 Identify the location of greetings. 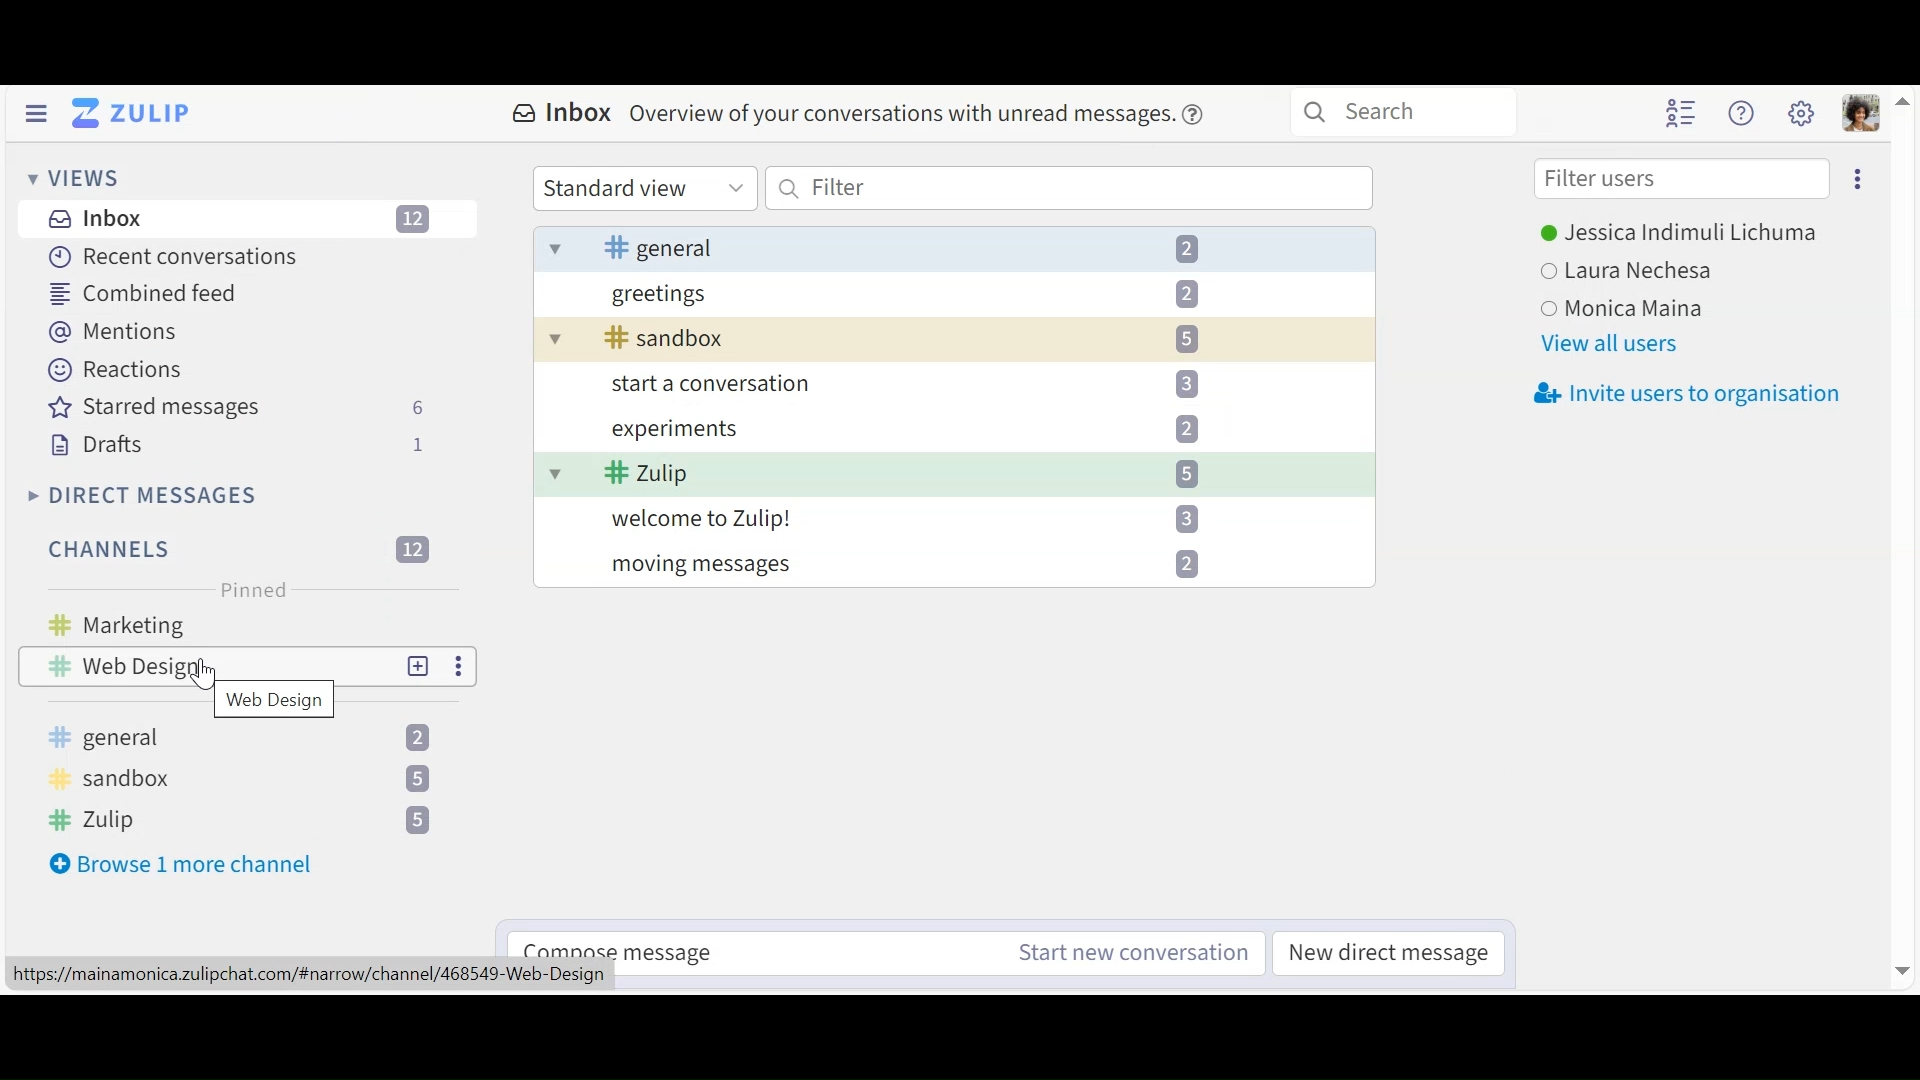
(959, 292).